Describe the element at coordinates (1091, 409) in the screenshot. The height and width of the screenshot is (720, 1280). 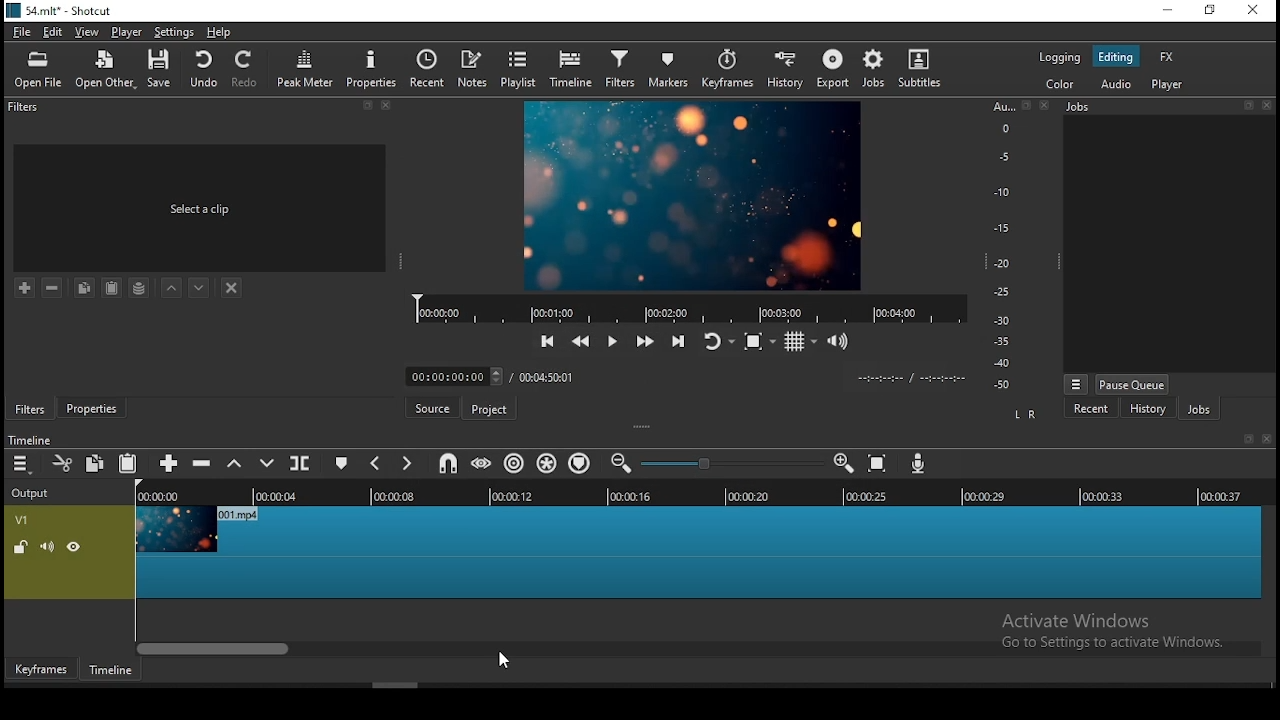
I see `recent` at that location.